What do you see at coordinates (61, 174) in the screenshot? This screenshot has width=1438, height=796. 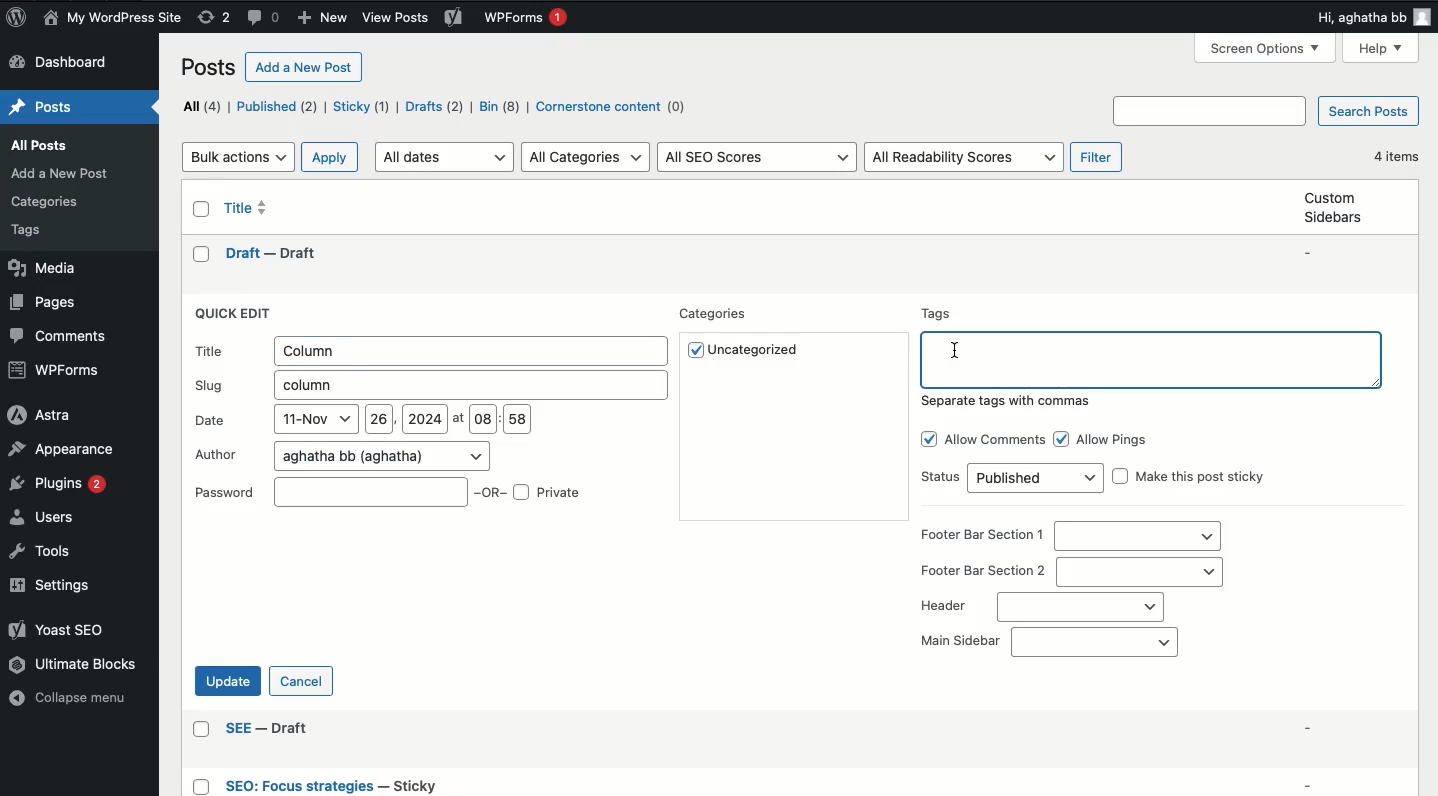 I see `` at bounding box center [61, 174].